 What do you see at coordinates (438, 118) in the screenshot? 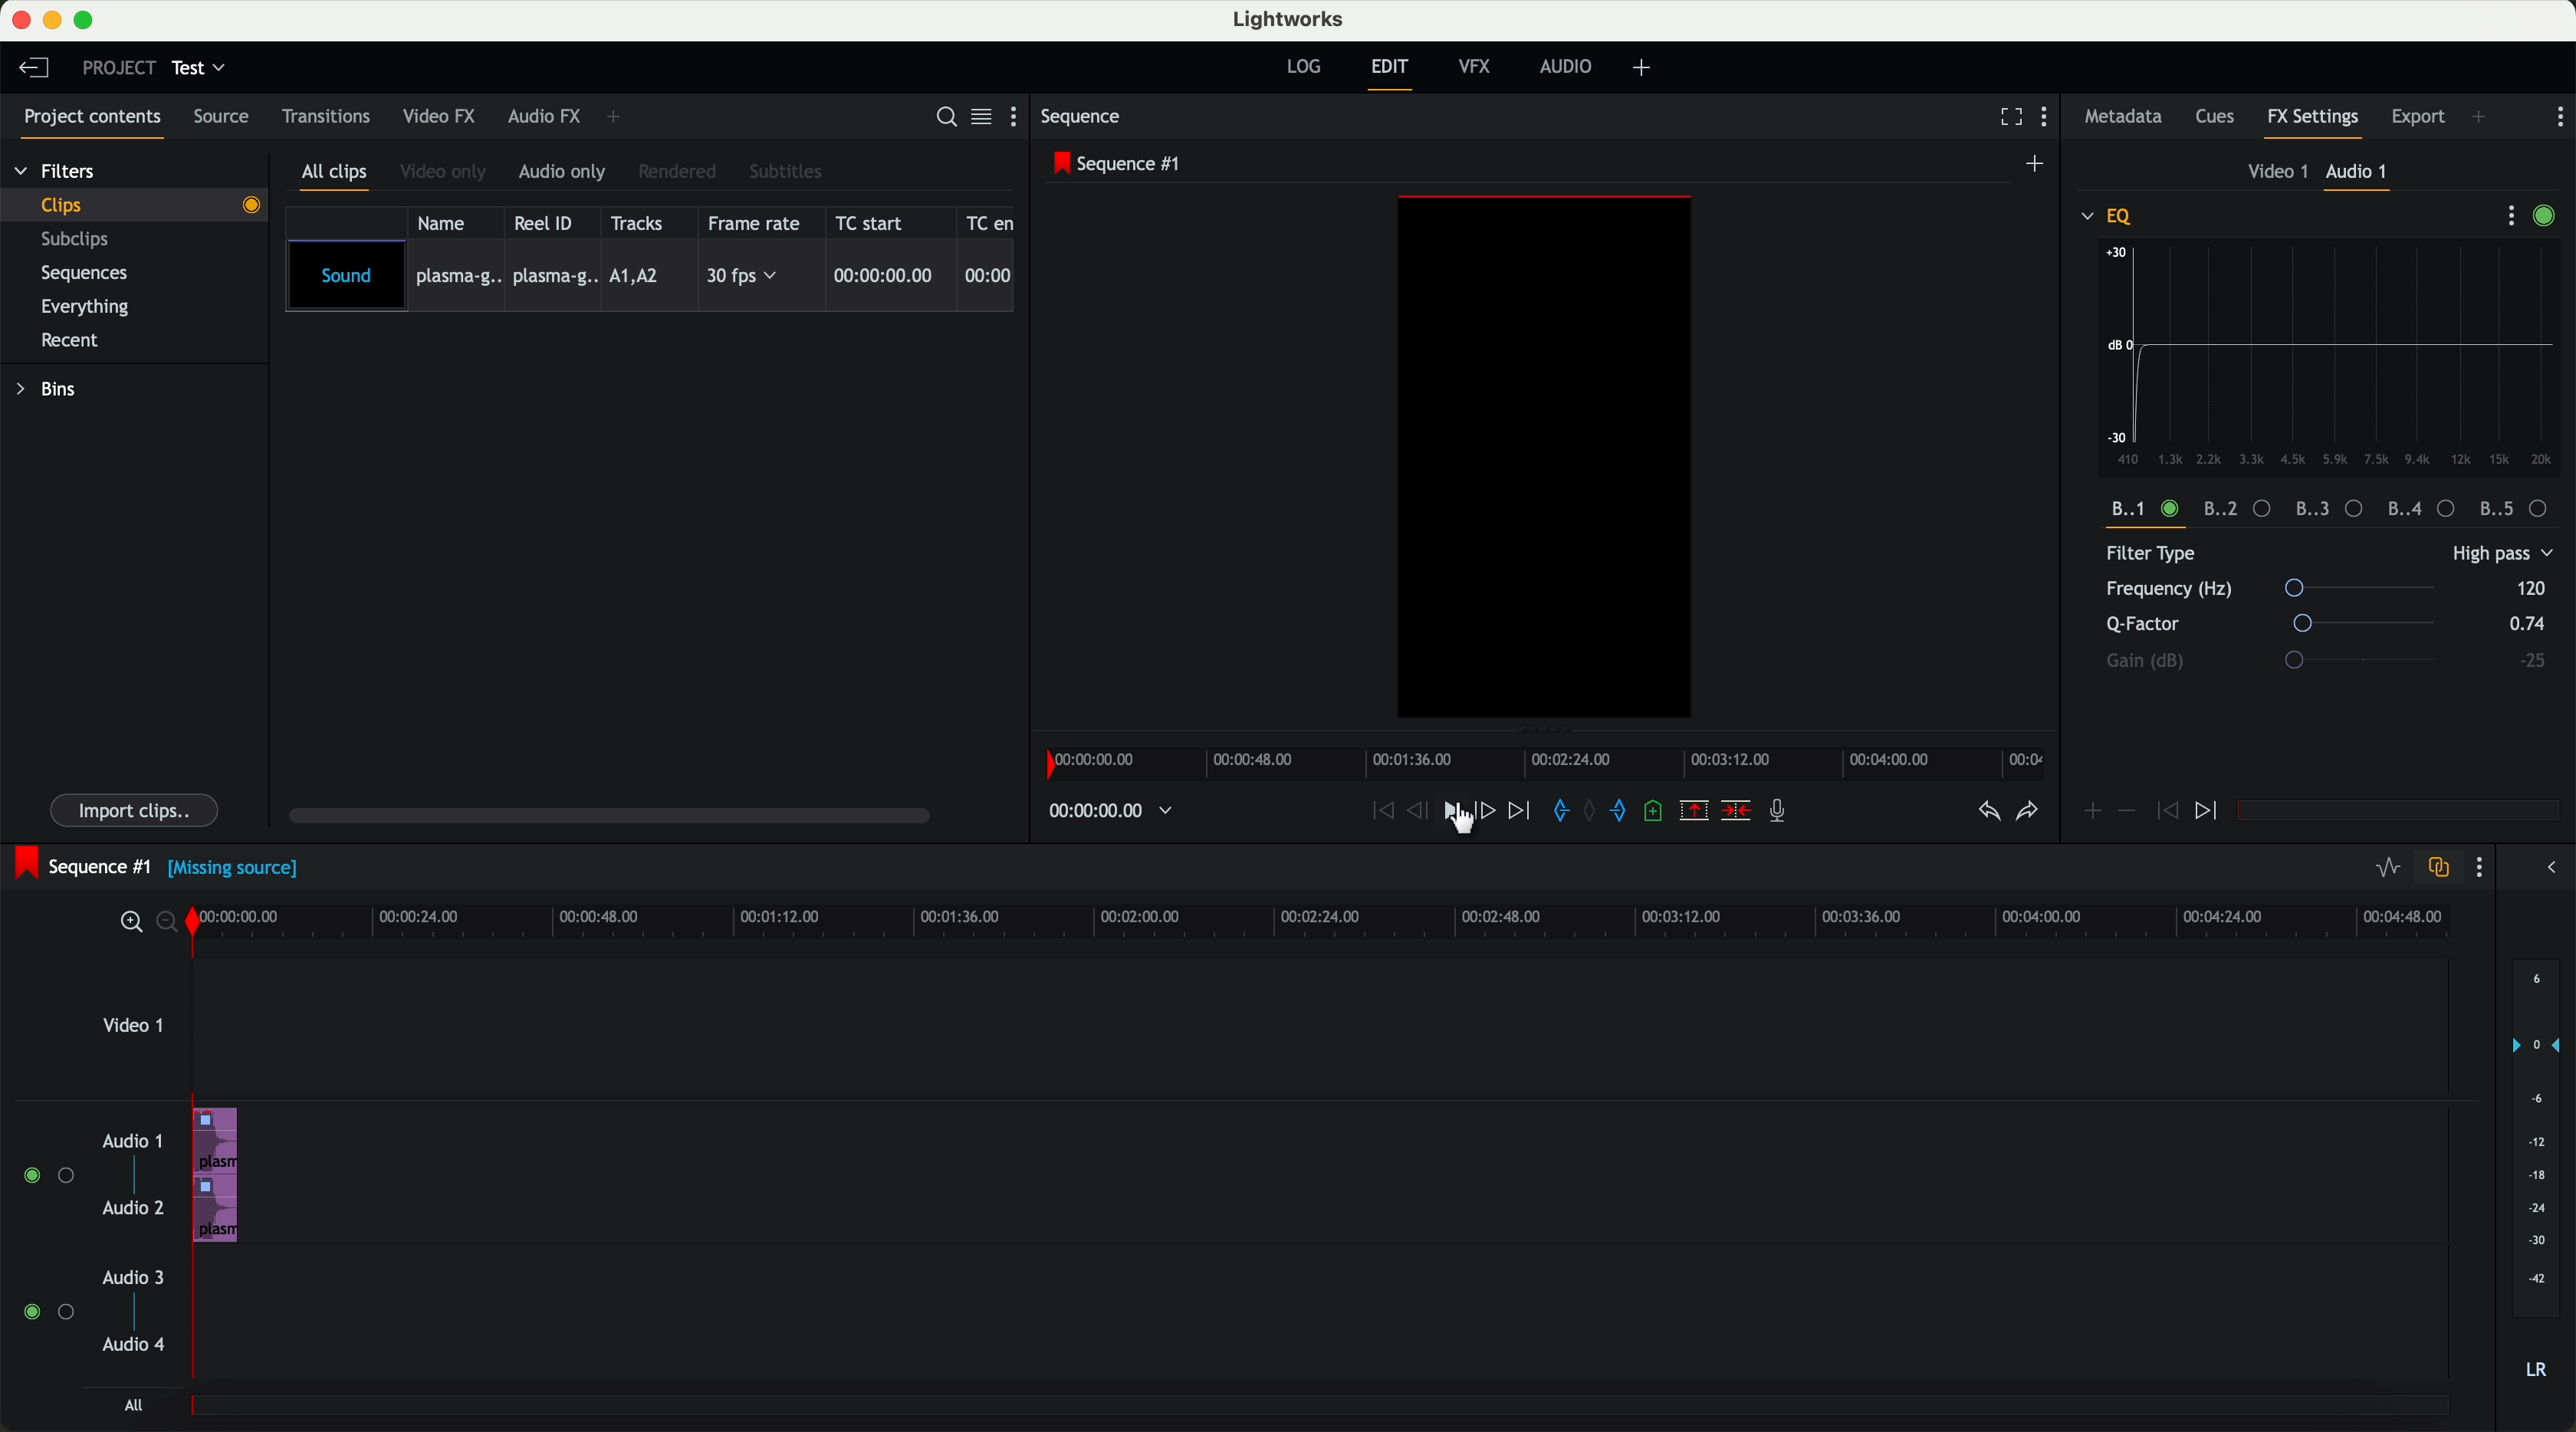
I see `video FX` at bounding box center [438, 118].